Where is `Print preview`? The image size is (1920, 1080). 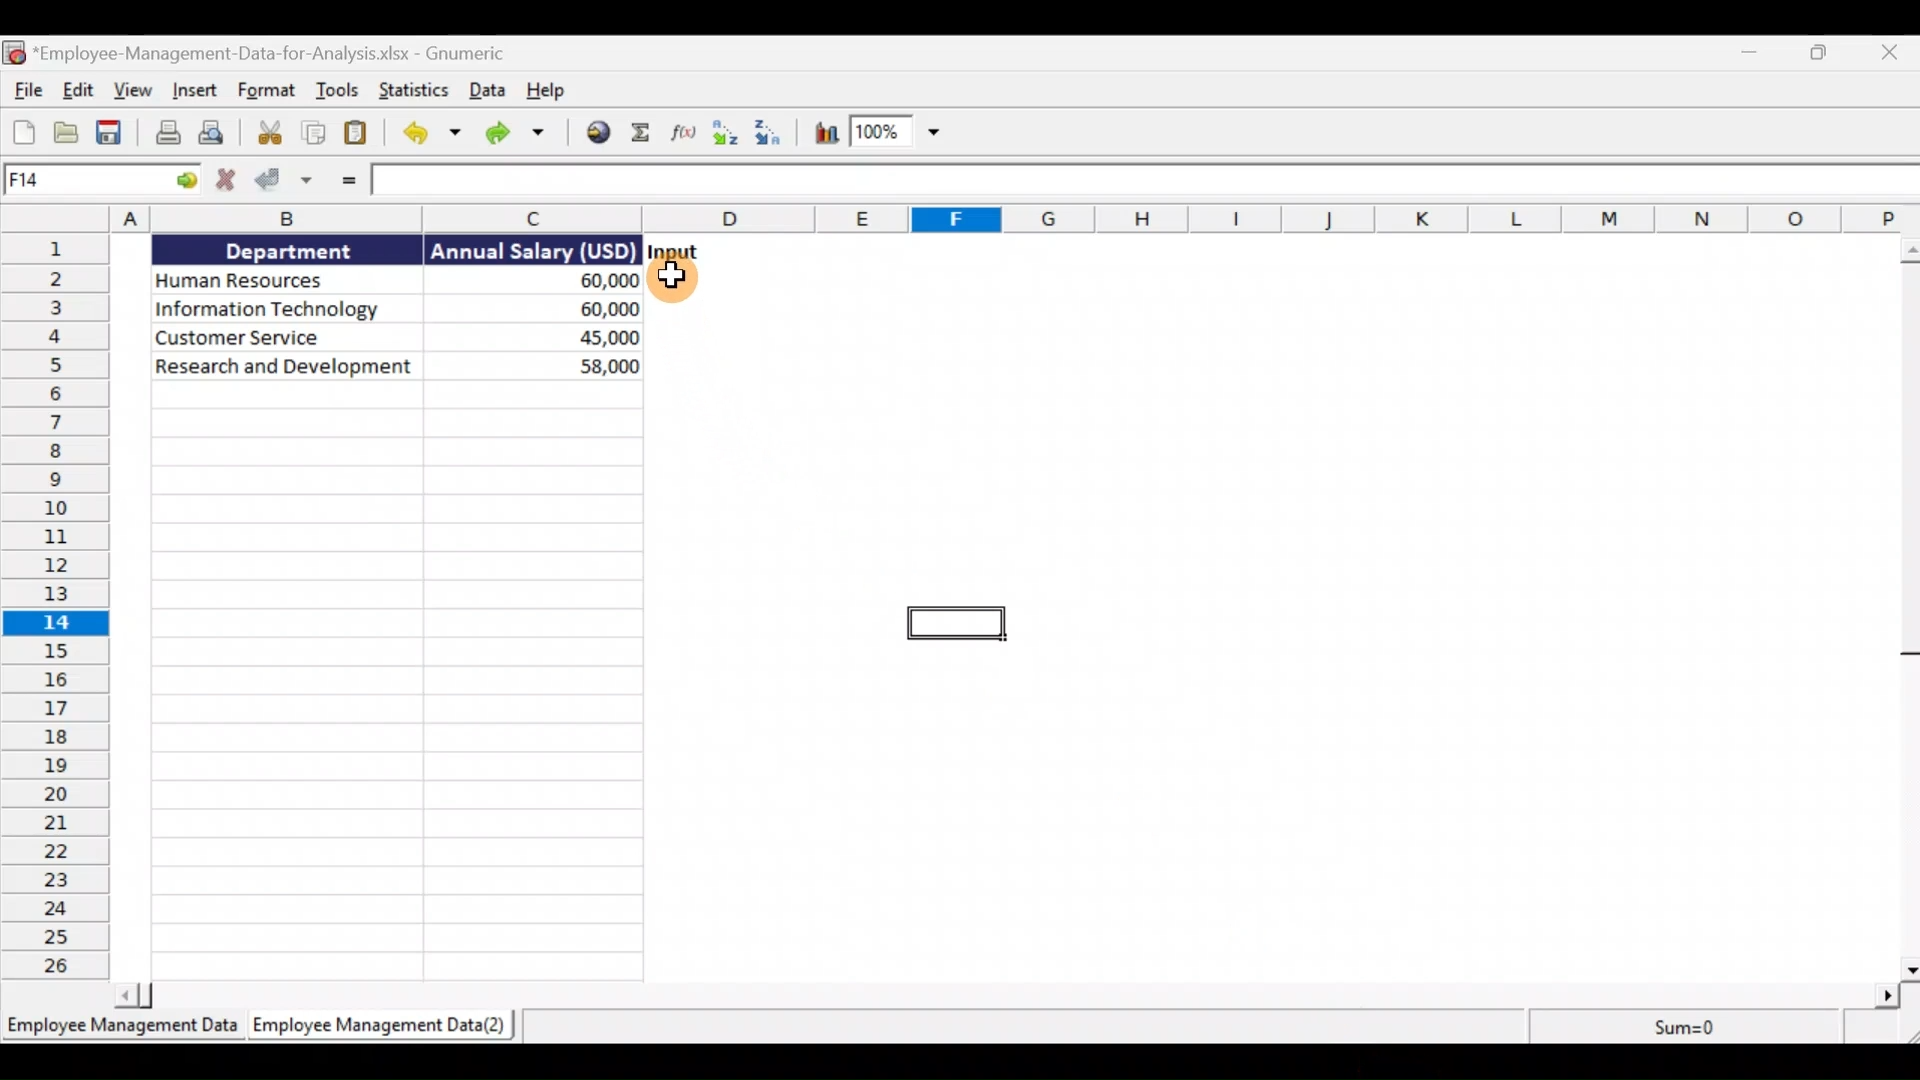
Print preview is located at coordinates (219, 135).